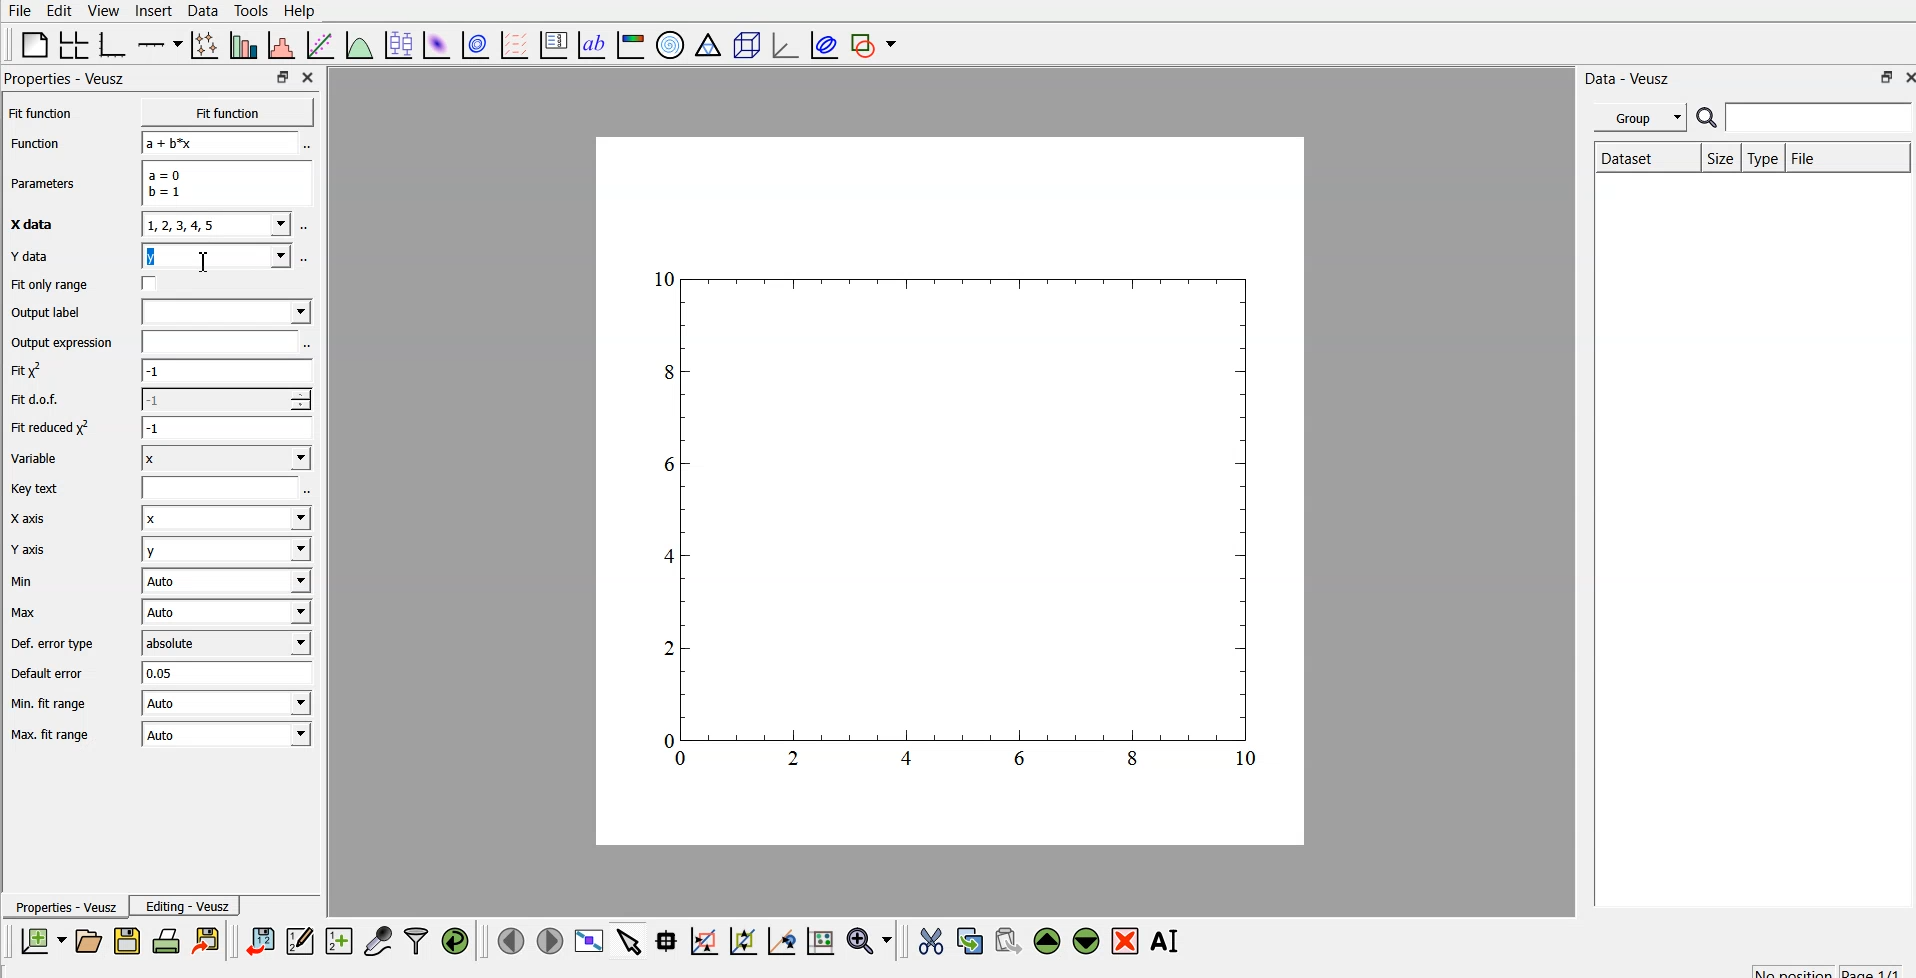 The height and width of the screenshot is (978, 1916). I want to click on -1, so click(225, 372).